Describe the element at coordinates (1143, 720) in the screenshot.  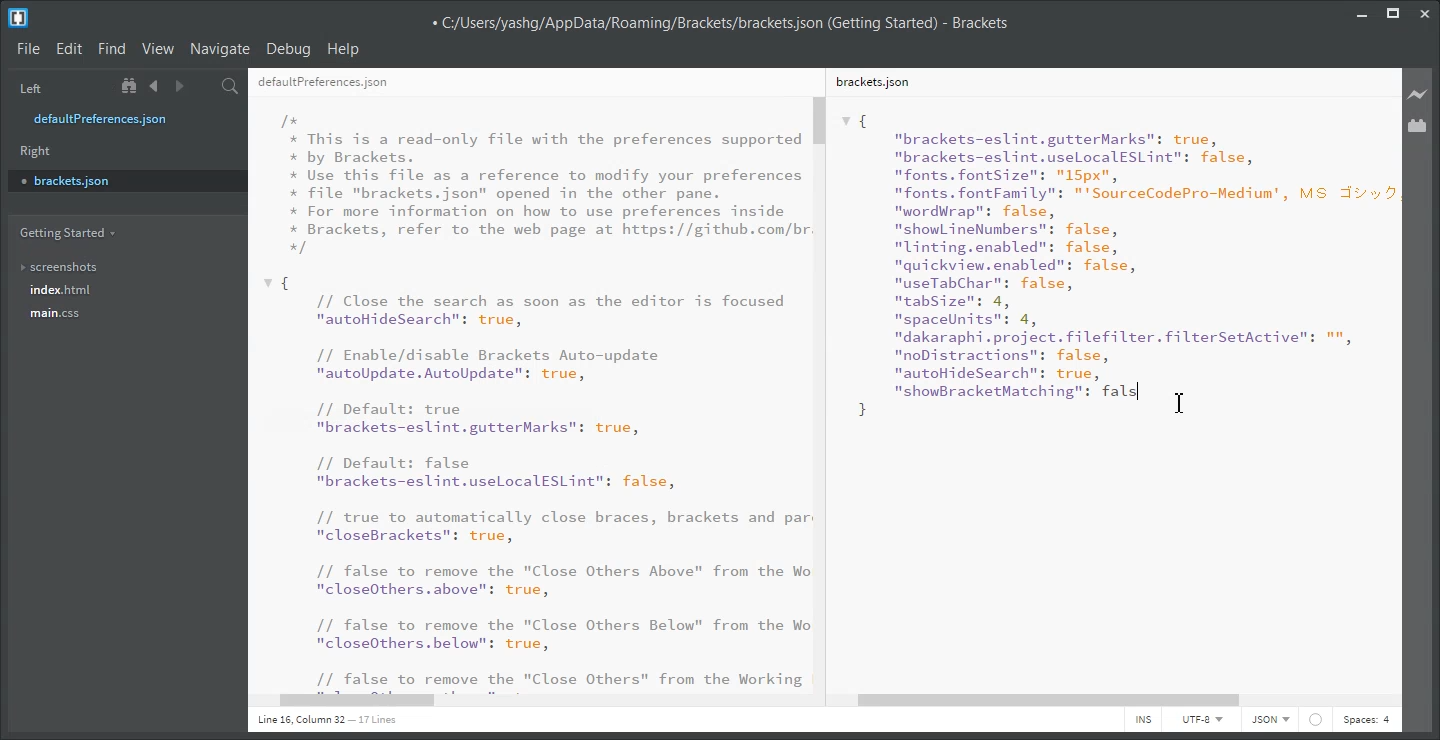
I see `INS` at that location.